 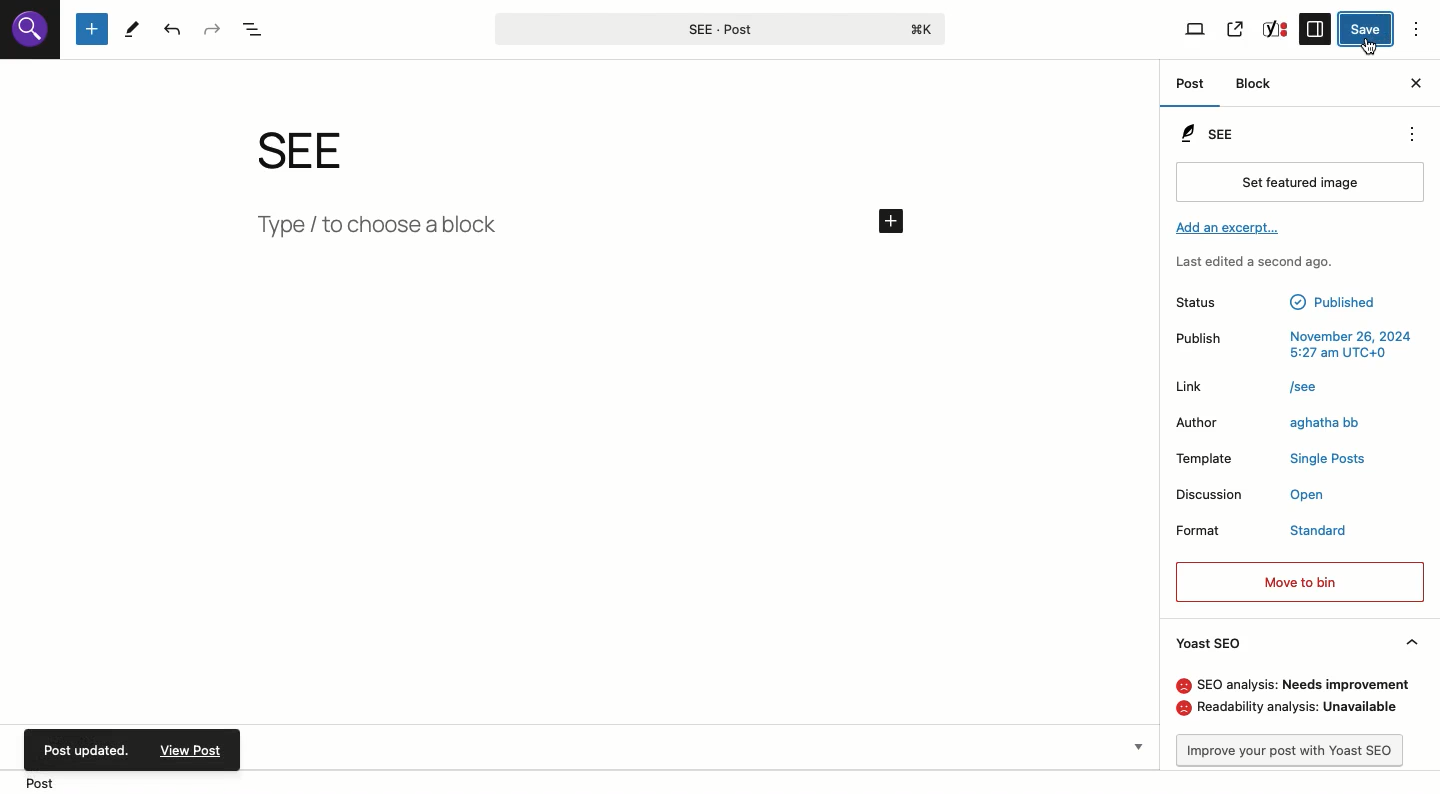 What do you see at coordinates (1276, 30) in the screenshot?
I see `Yoast` at bounding box center [1276, 30].